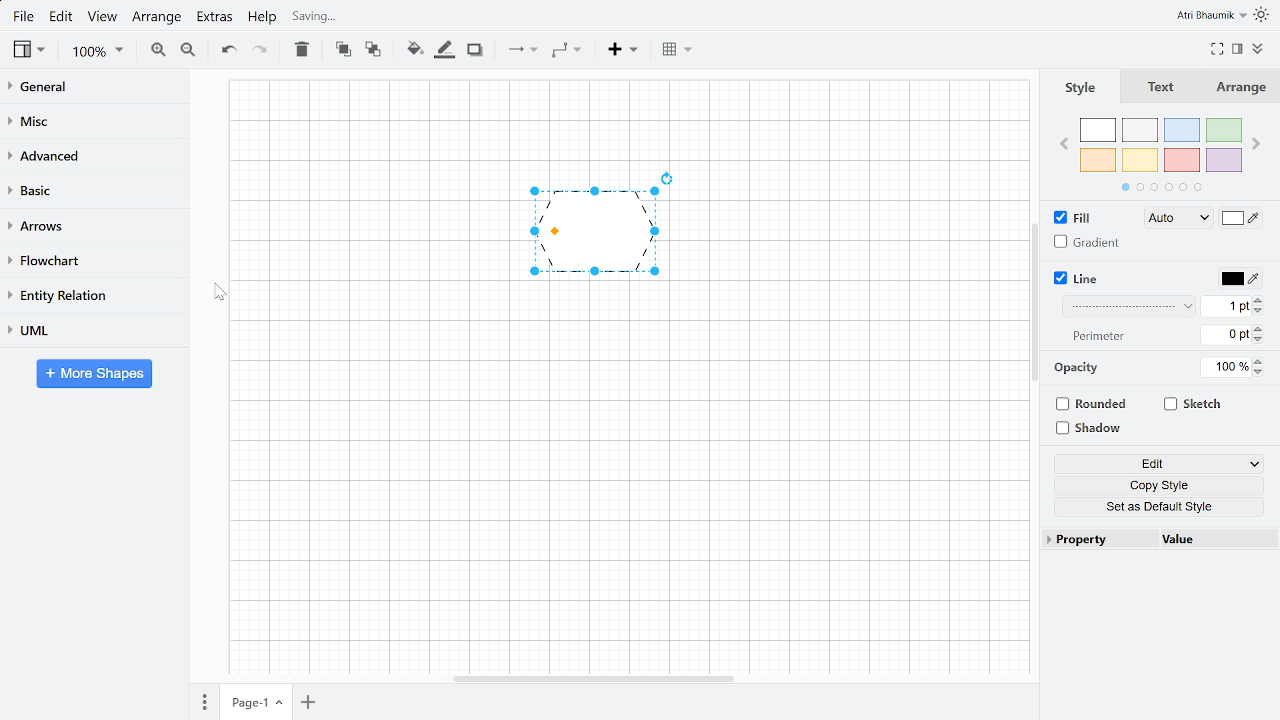 This screenshot has width=1280, height=720. Describe the element at coordinates (89, 295) in the screenshot. I see ` Entity relation` at that location.